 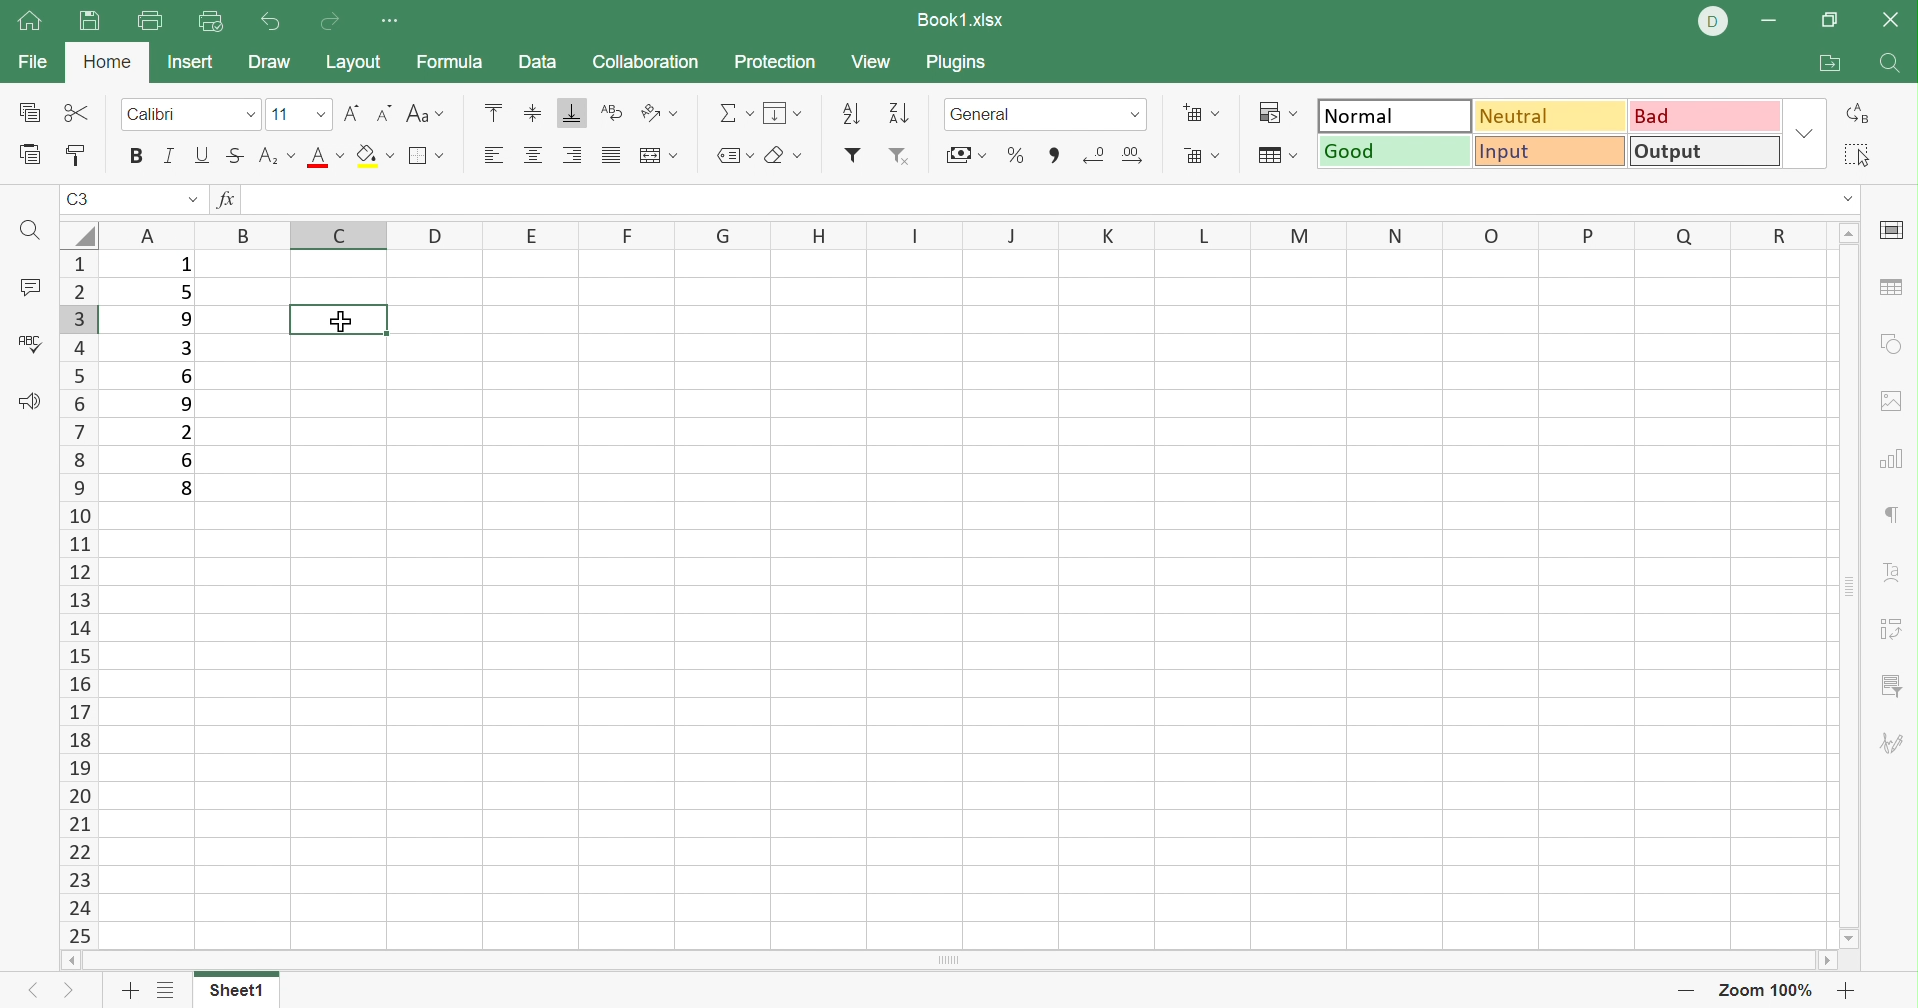 What do you see at coordinates (86, 199) in the screenshot?
I see `C3` at bounding box center [86, 199].